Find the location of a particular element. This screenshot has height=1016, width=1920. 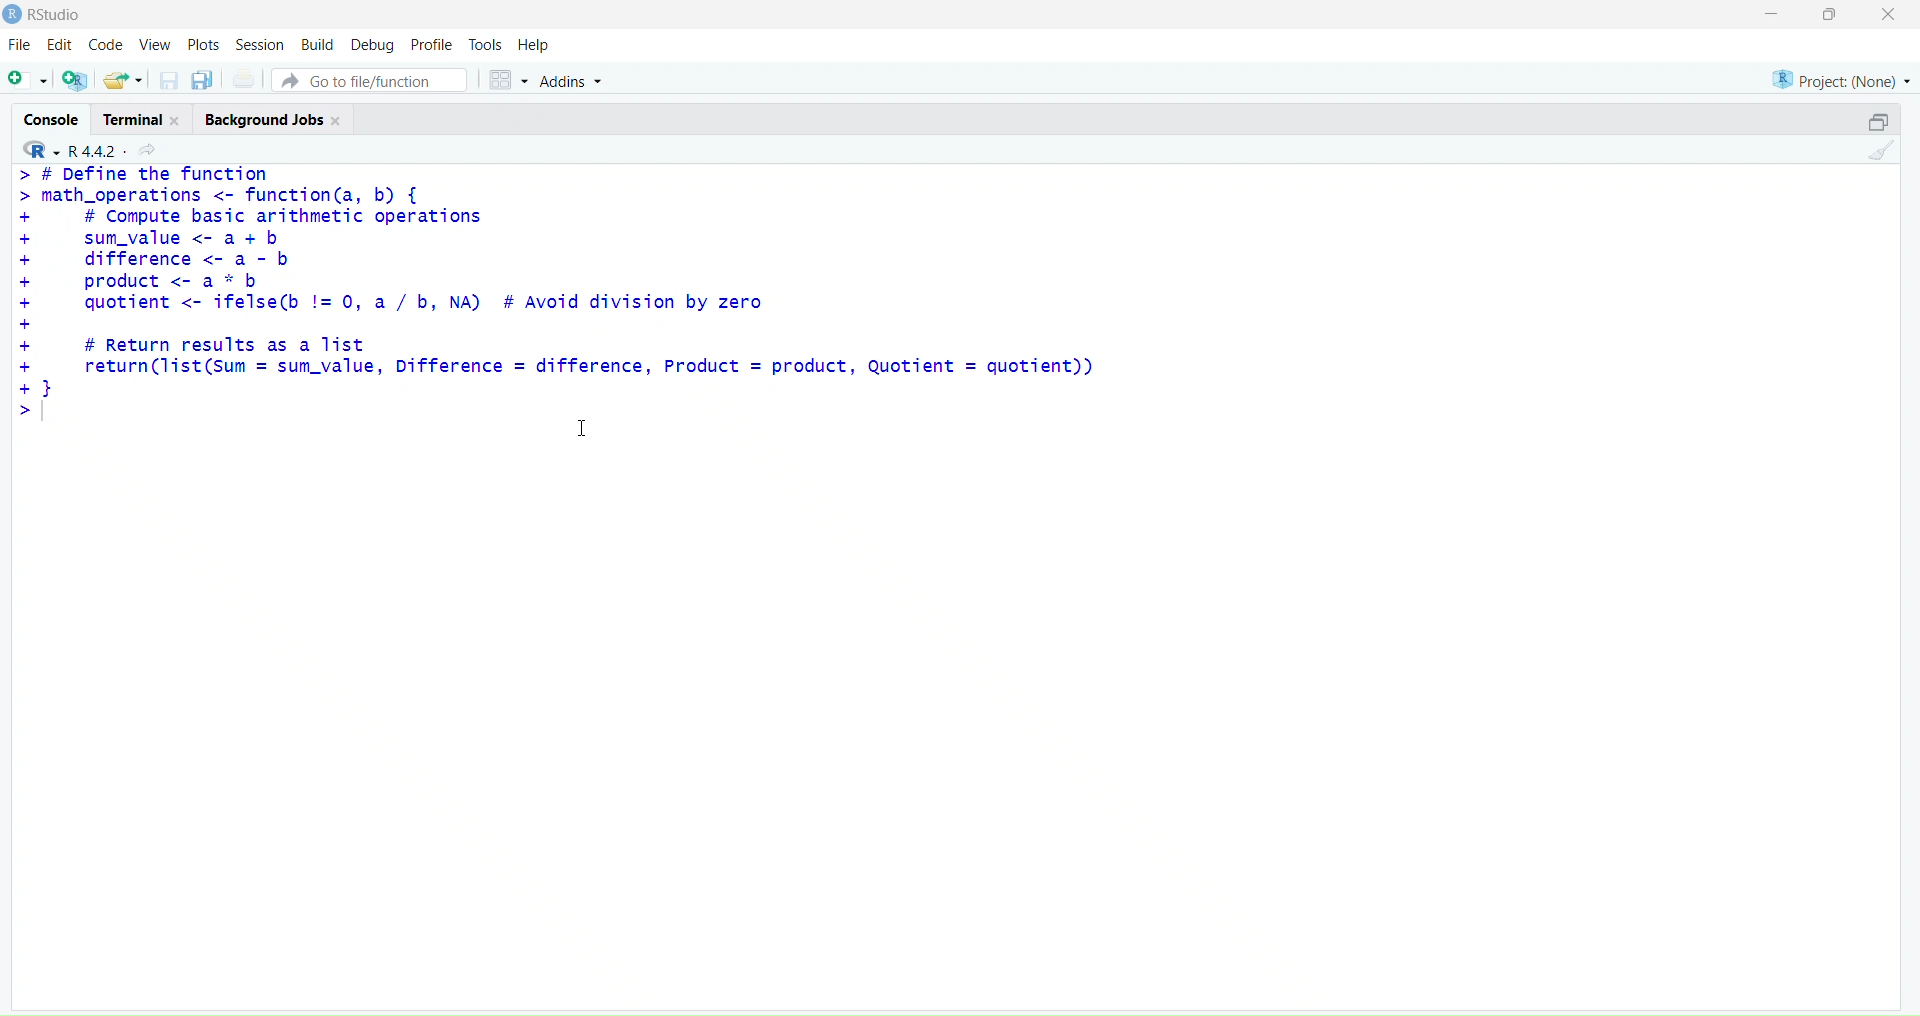

> # DeTine the Tunction
> math_operations <- function(a, b) {
+ # Compute basic arithmetic operations
+ sum_value <- a + b
+ difference <- a - b
+ product <- a * b
+ quotient <- ifelse(b != 0, a / b, NA) # Avoid division by zero
+
+ # Return results as a list
+ return(1ist(Sum = sum_value, Difference = difference, Product = product, Quotient = quotient))
+}
>|
I is located at coordinates (567, 309).